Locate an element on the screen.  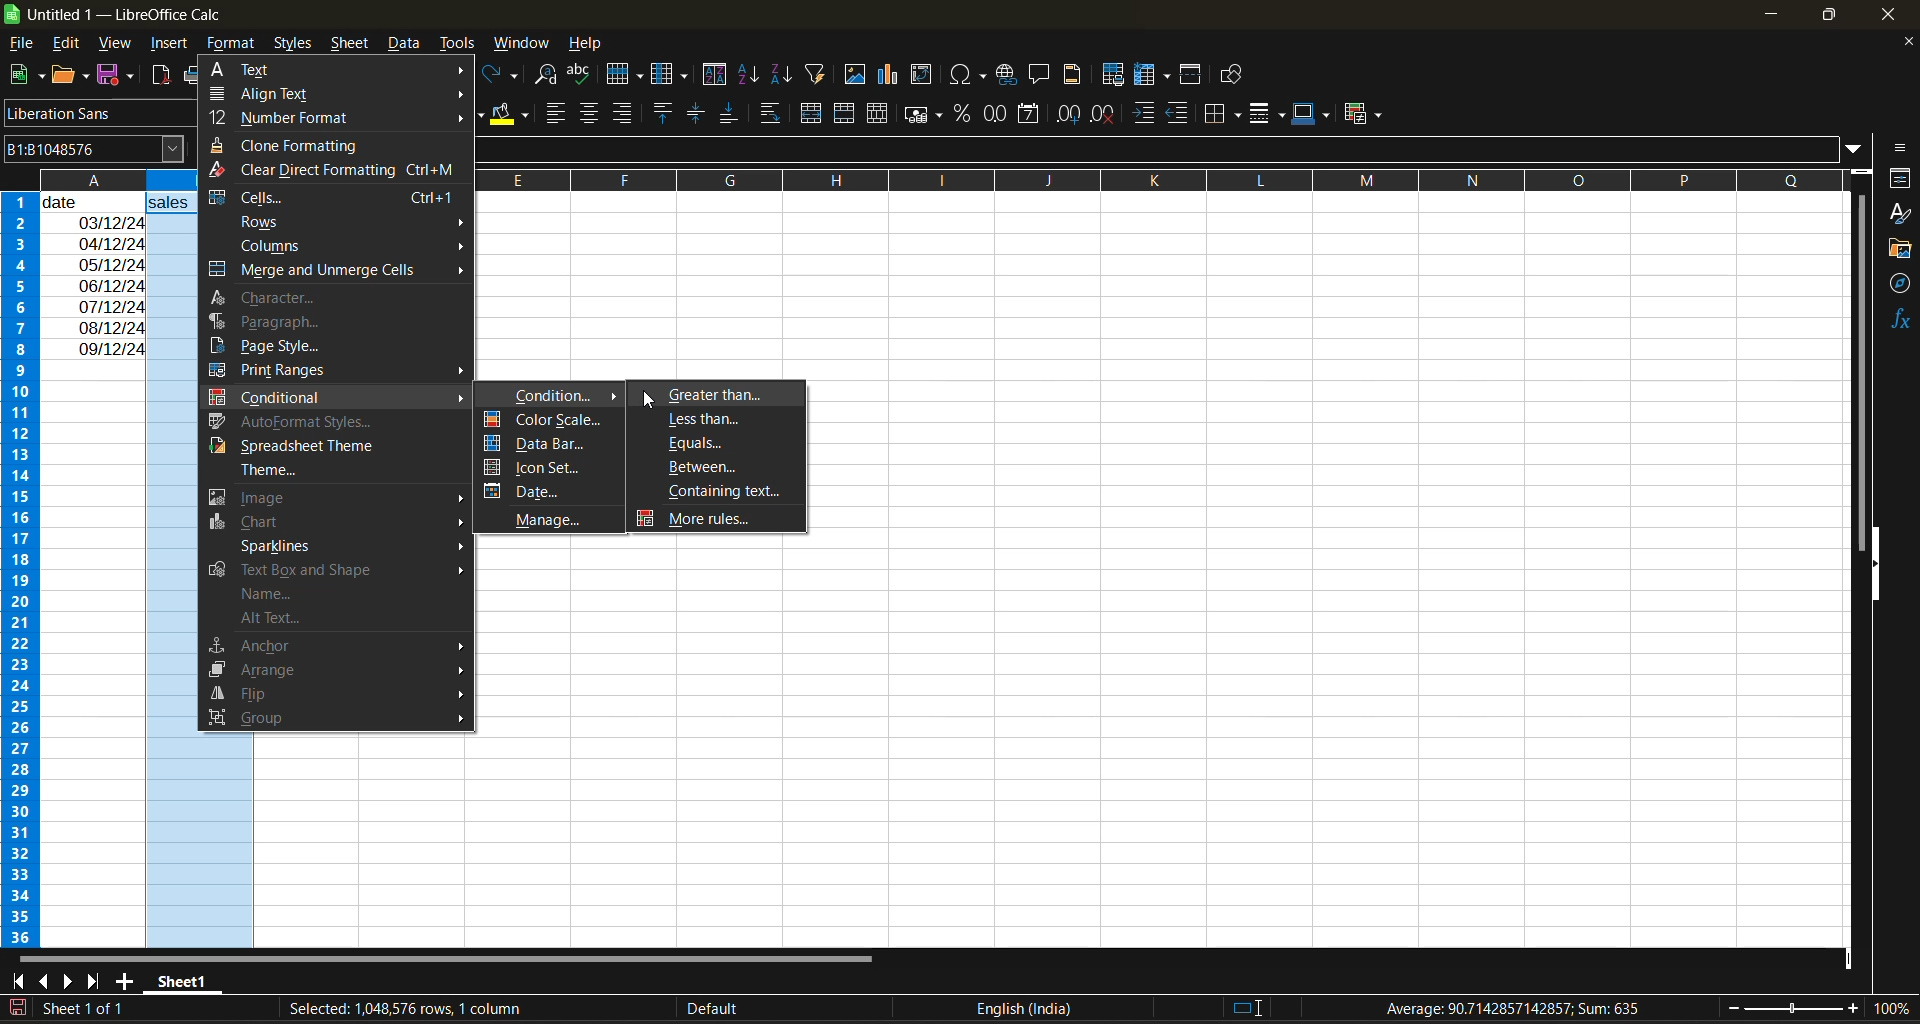
minimize is located at coordinates (1773, 12).